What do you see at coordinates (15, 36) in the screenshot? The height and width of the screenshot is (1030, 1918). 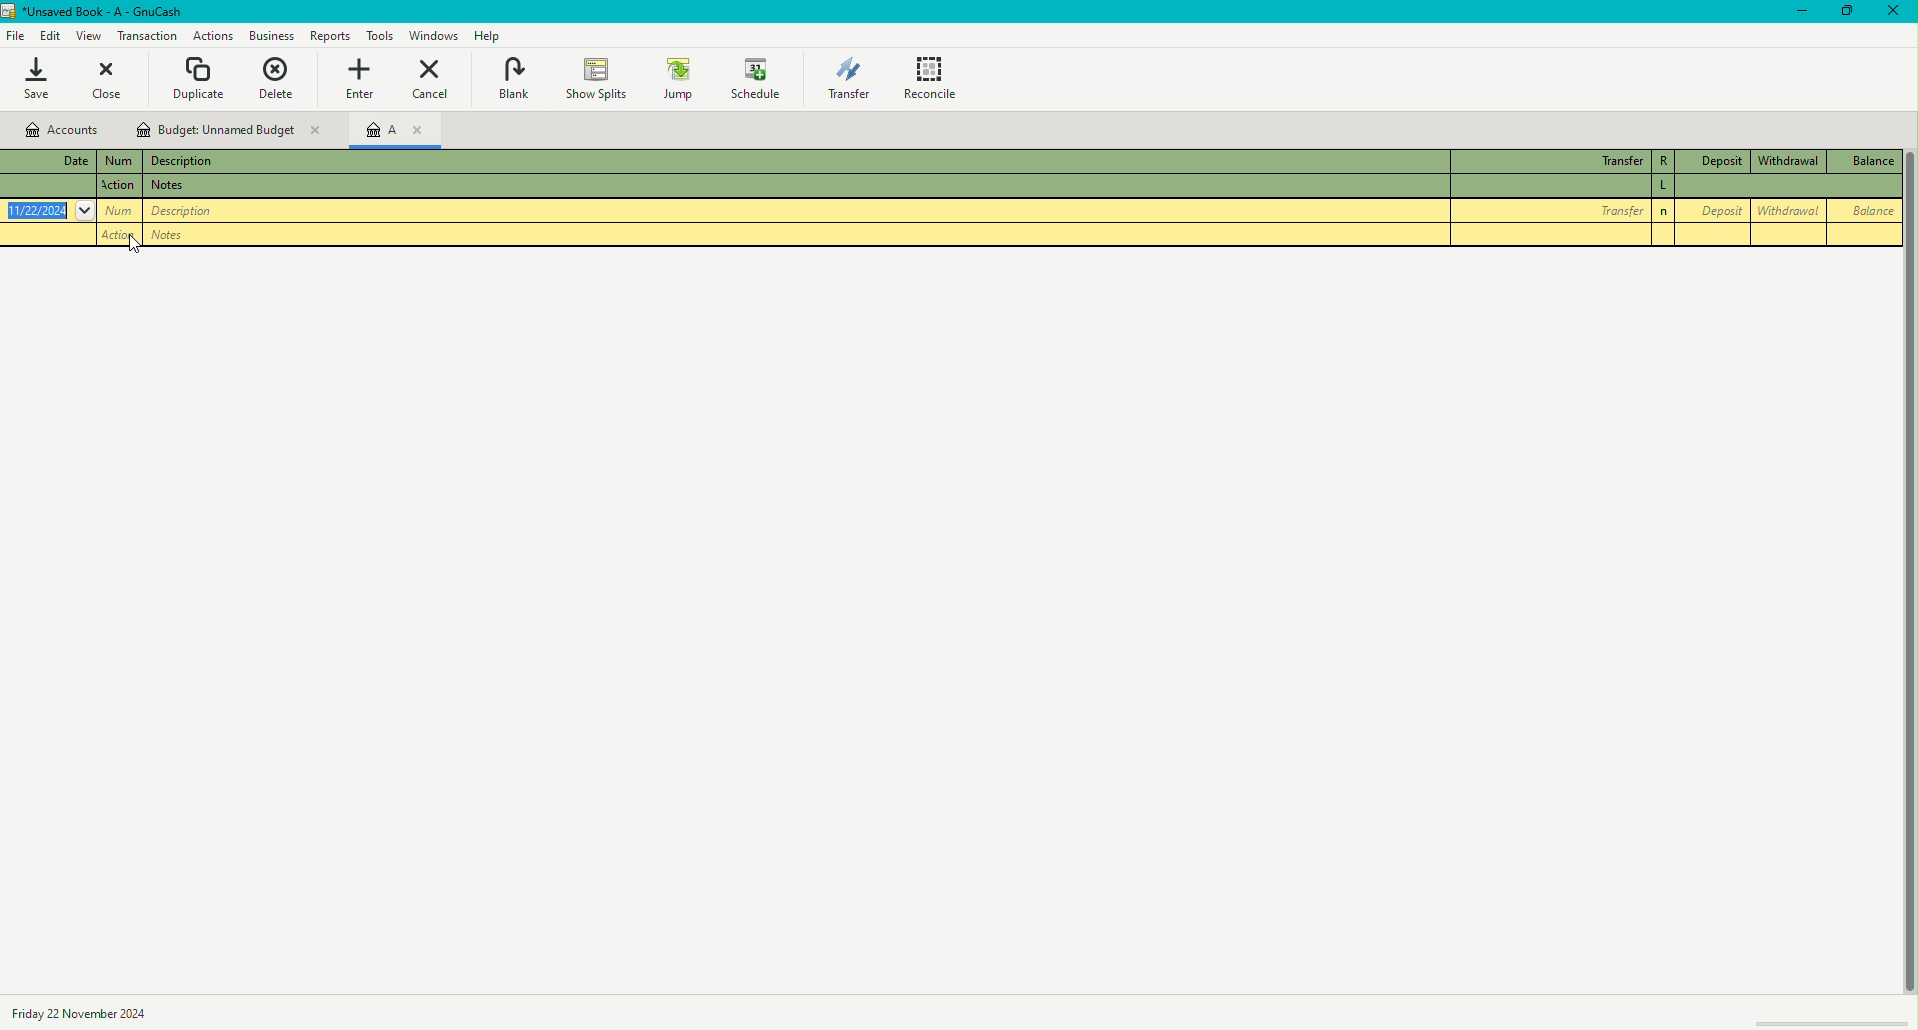 I see `File` at bounding box center [15, 36].